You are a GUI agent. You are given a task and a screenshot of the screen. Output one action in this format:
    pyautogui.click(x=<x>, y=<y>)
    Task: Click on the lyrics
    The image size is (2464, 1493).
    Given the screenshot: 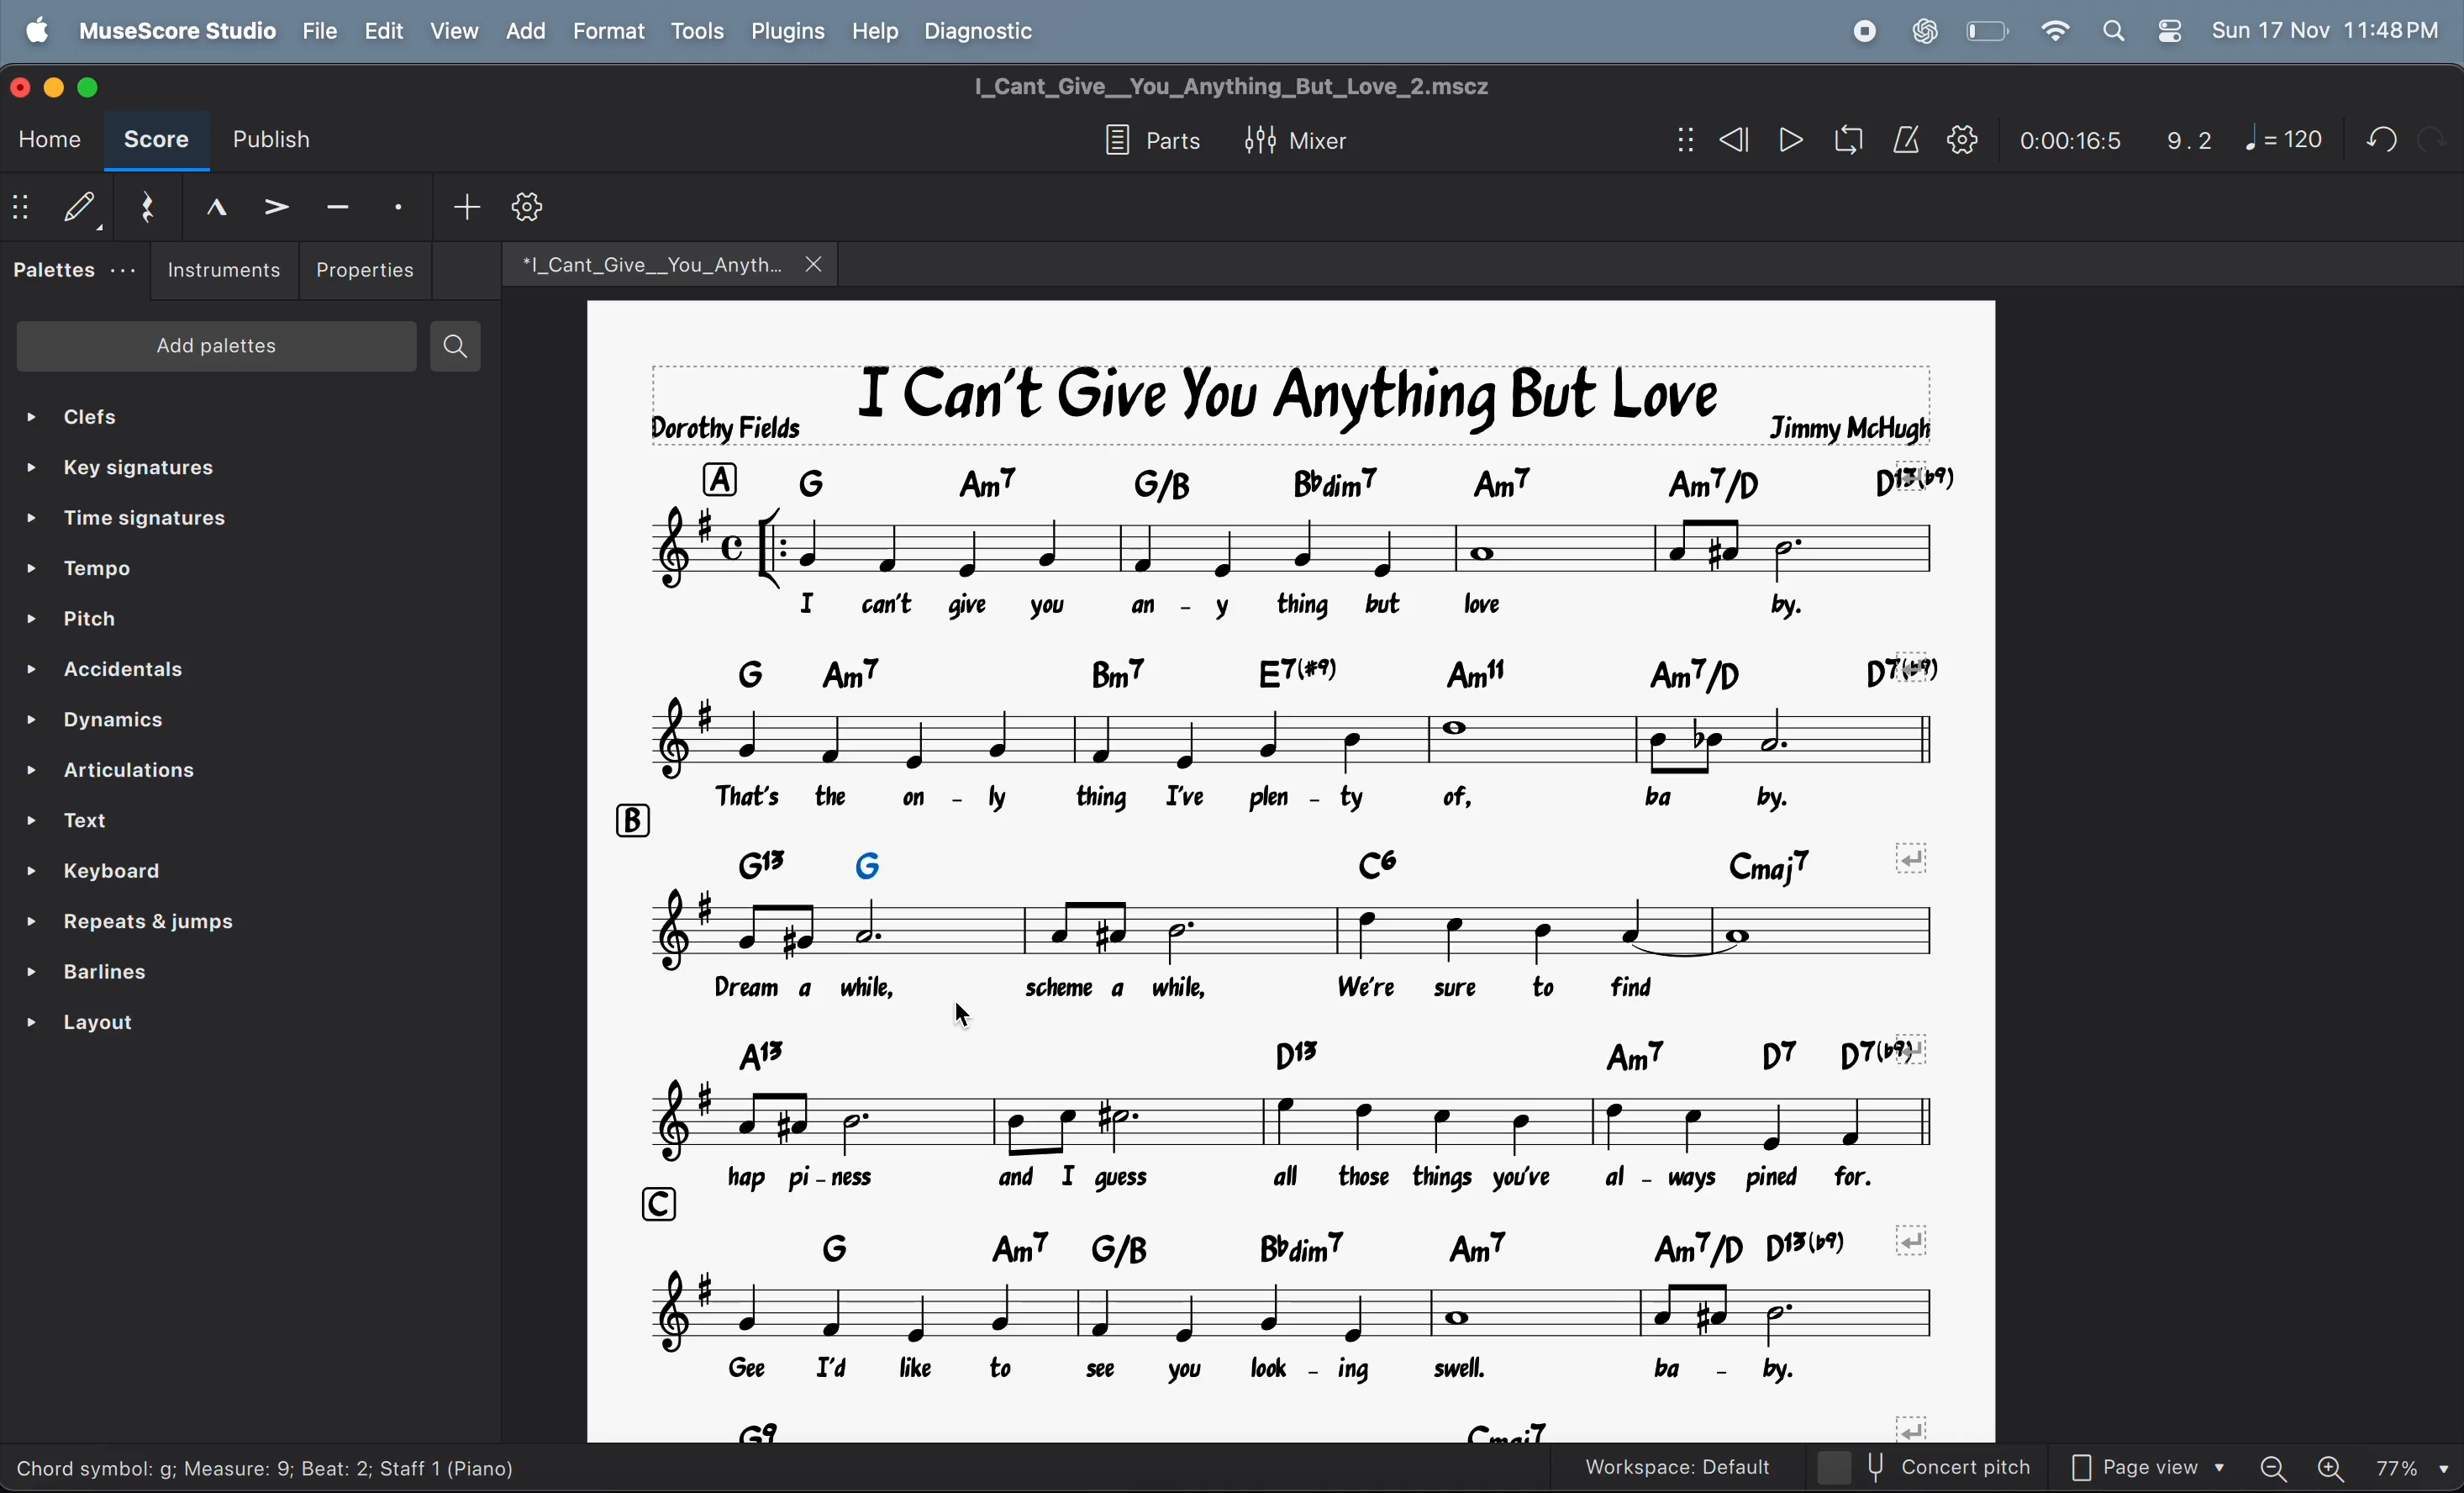 What is the action you would take?
    pyautogui.click(x=1256, y=797)
    